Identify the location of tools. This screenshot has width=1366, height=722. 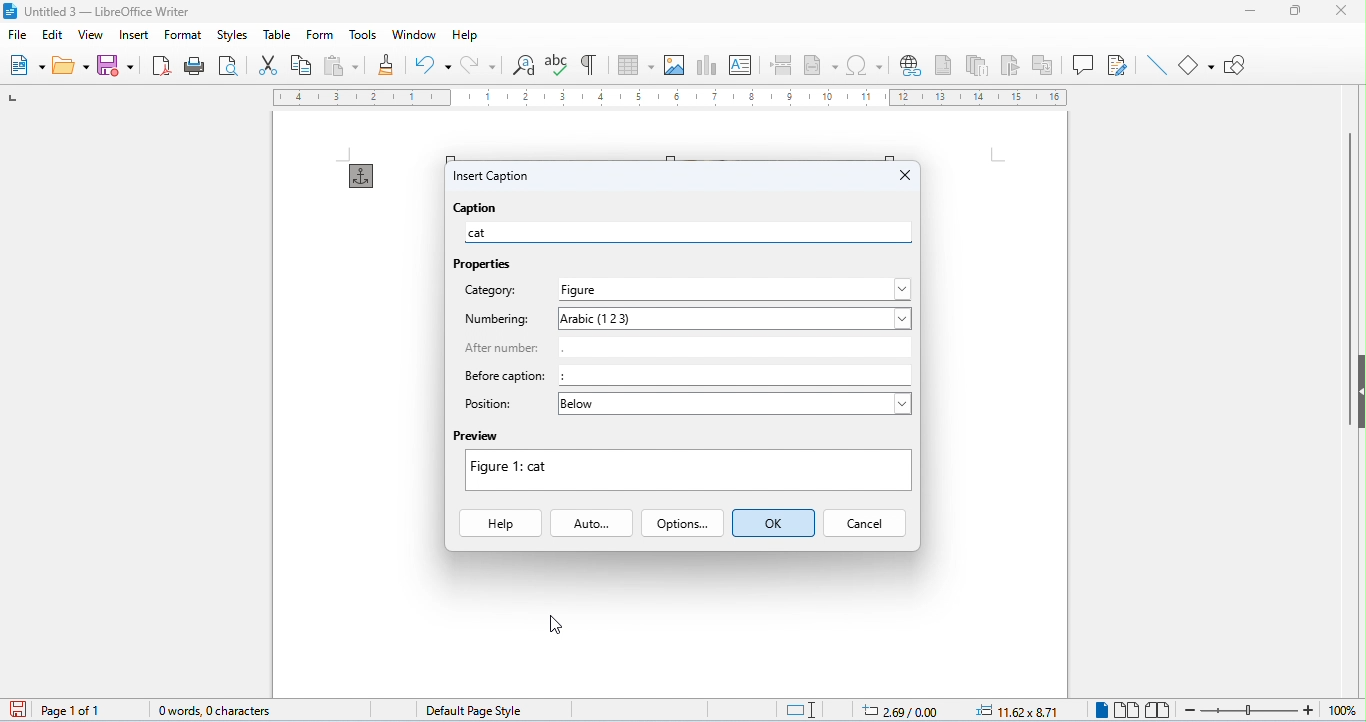
(364, 33).